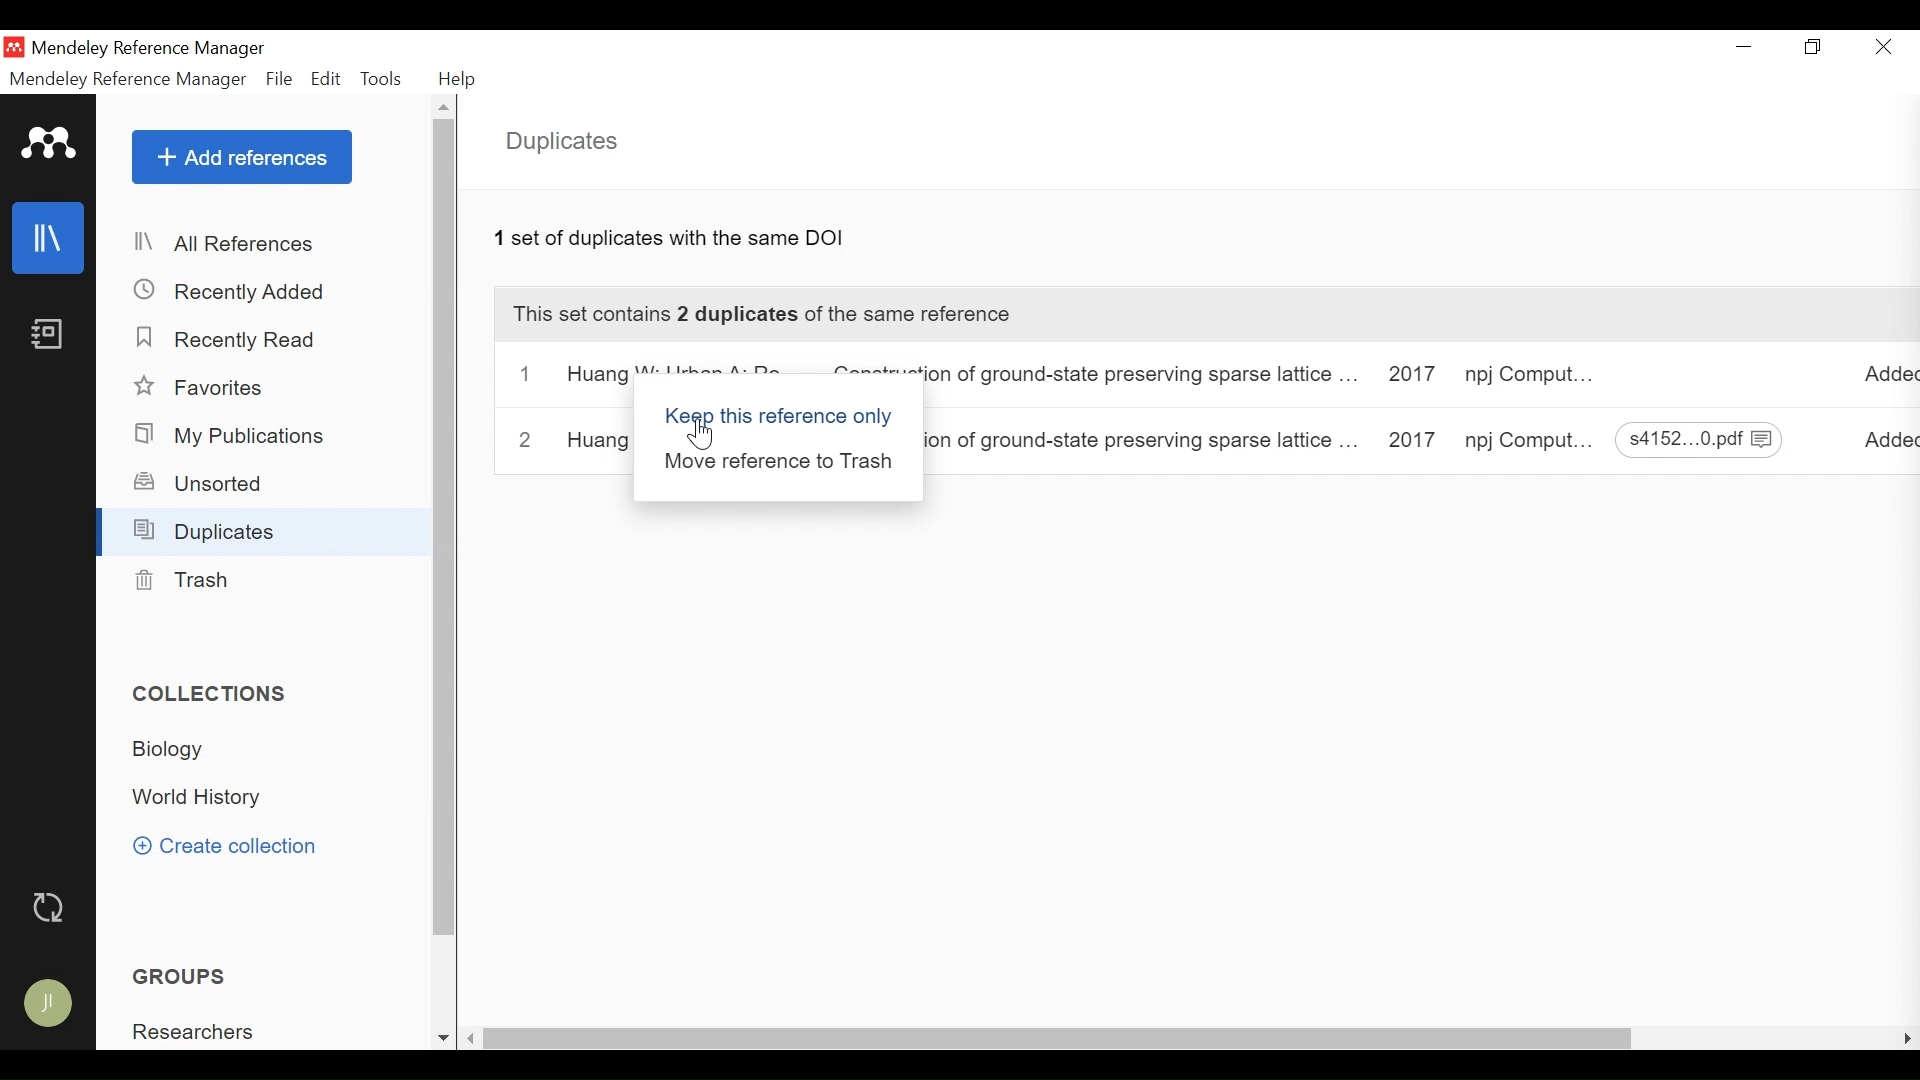 The height and width of the screenshot is (1080, 1920). I want to click on Unsorted, so click(199, 483).